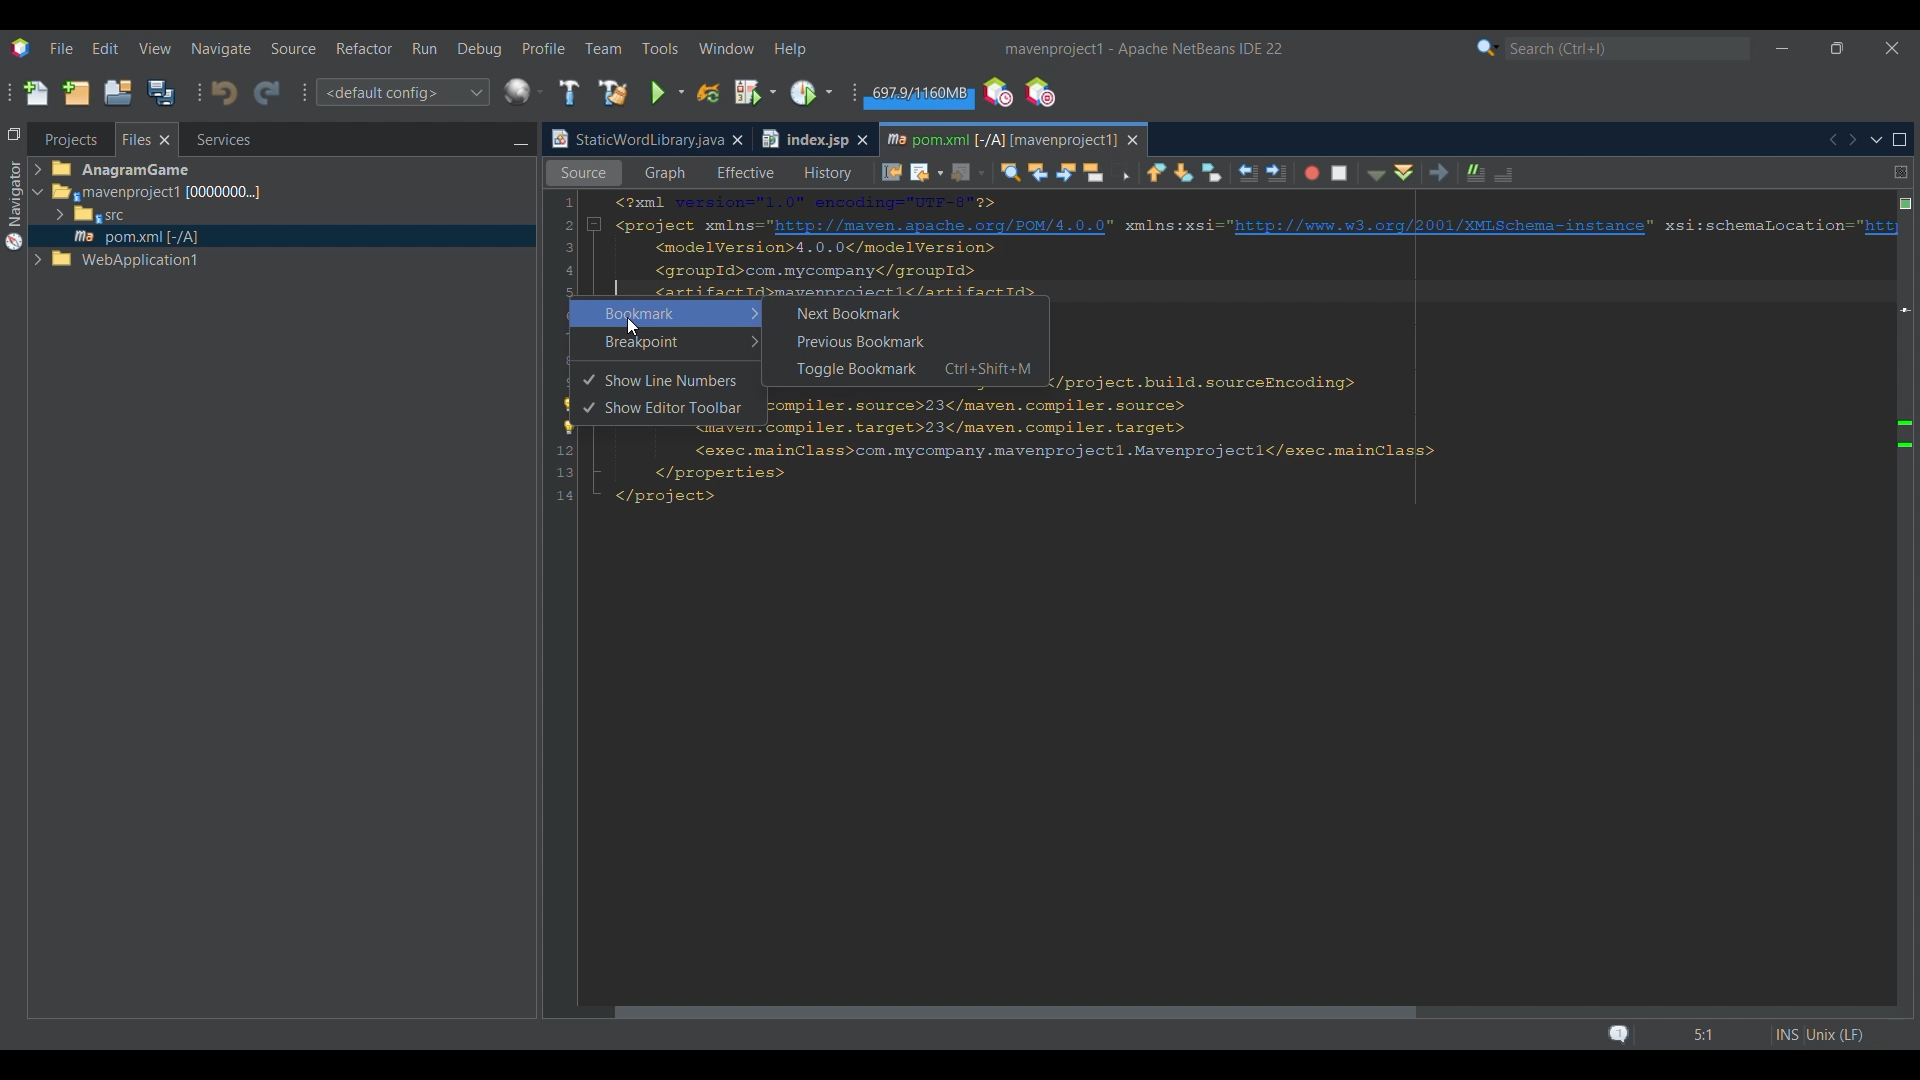  What do you see at coordinates (1832, 140) in the screenshot?
I see `Previous` at bounding box center [1832, 140].